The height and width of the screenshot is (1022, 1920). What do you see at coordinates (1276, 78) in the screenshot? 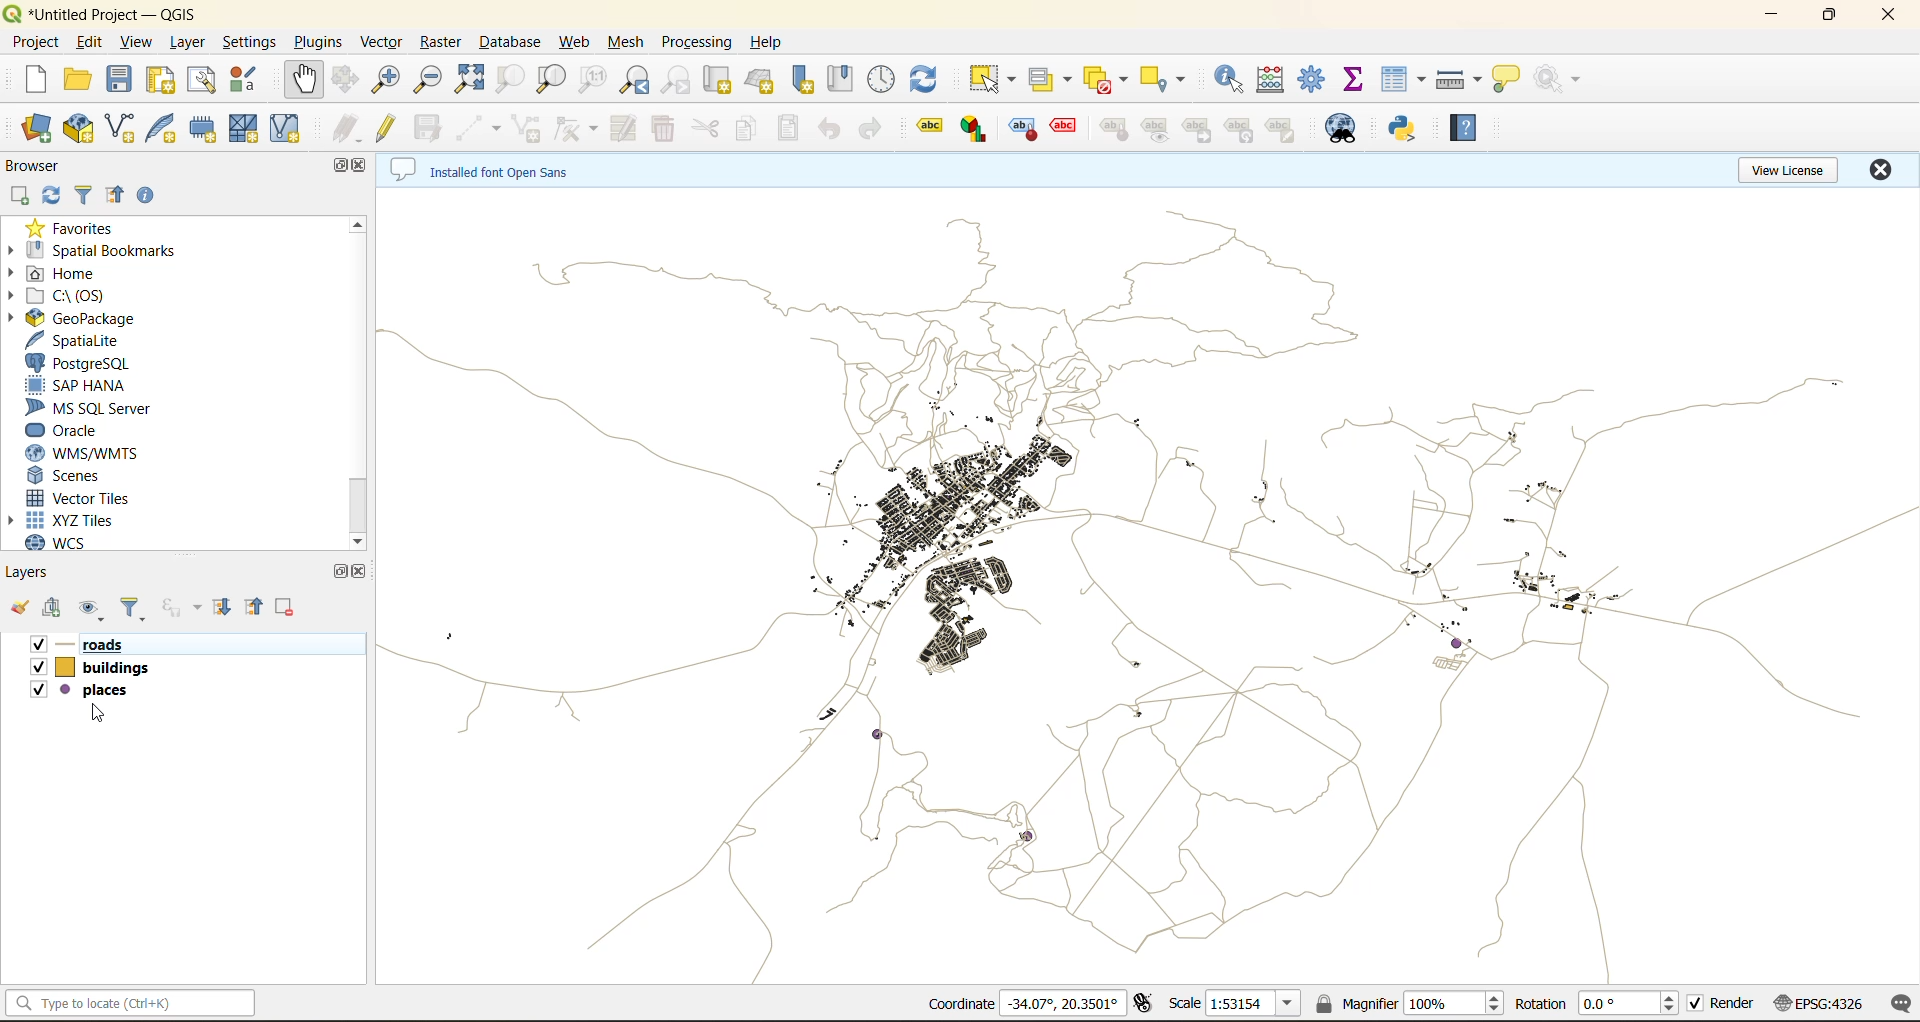
I see `open calculator` at bounding box center [1276, 78].